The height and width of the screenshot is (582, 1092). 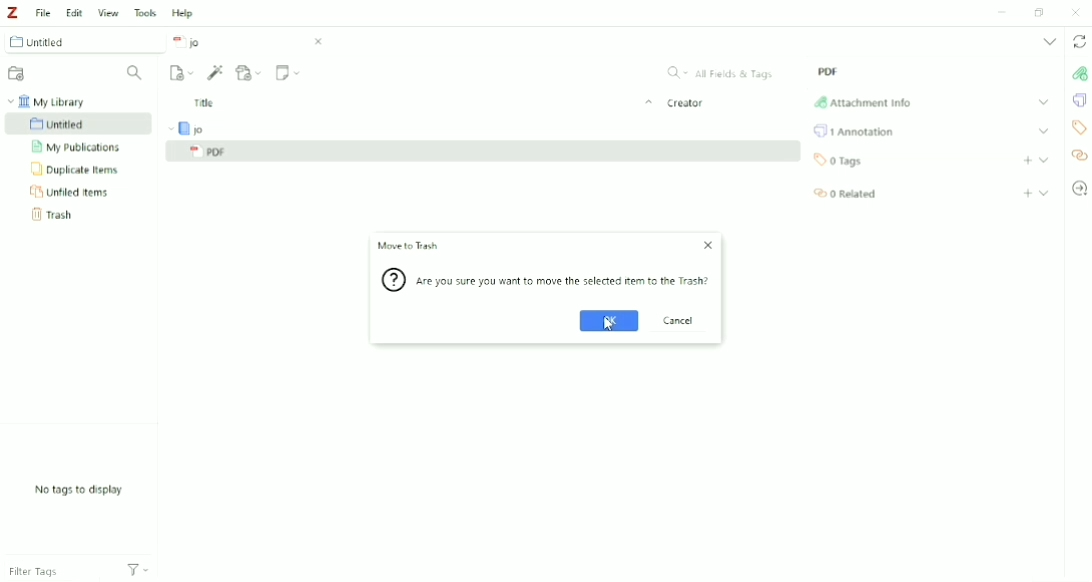 What do you see at coordinates (1076, 12) in the screenshot?
I see `Close` at bounding box center [1076, 12].